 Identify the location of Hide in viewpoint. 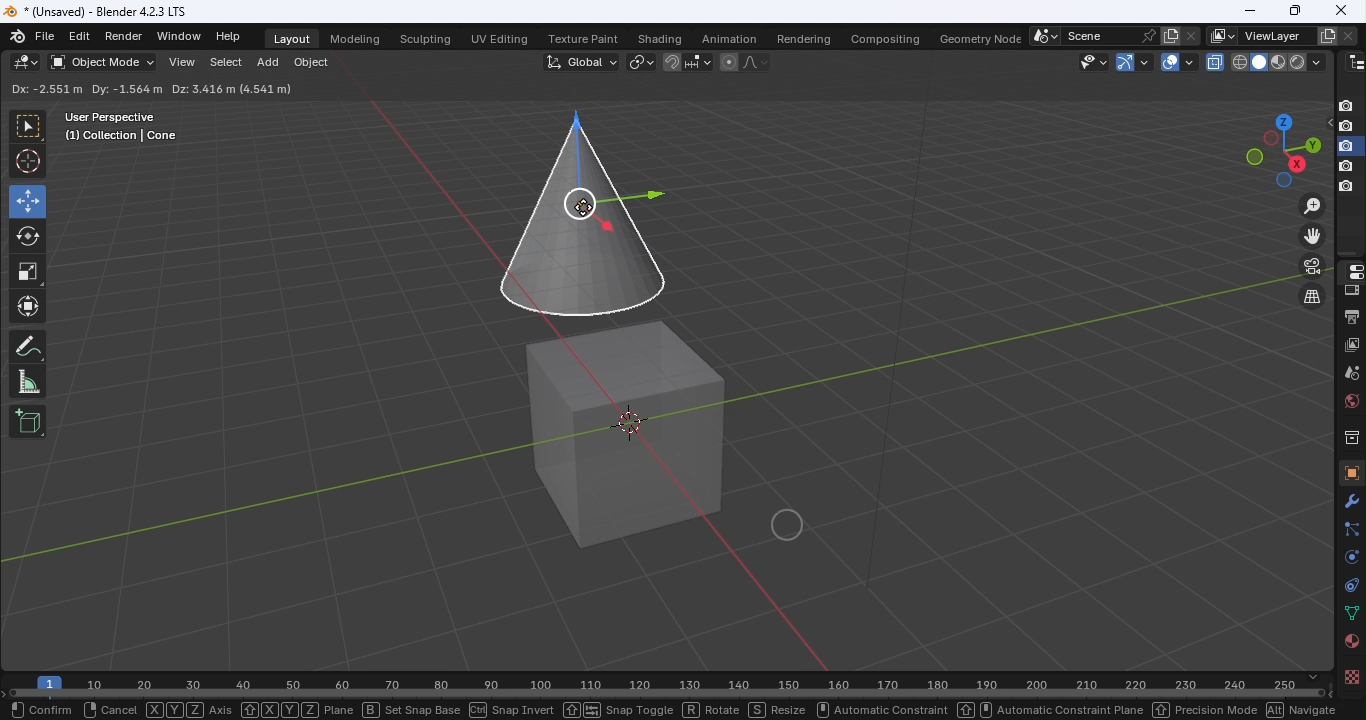
(1325, 124).